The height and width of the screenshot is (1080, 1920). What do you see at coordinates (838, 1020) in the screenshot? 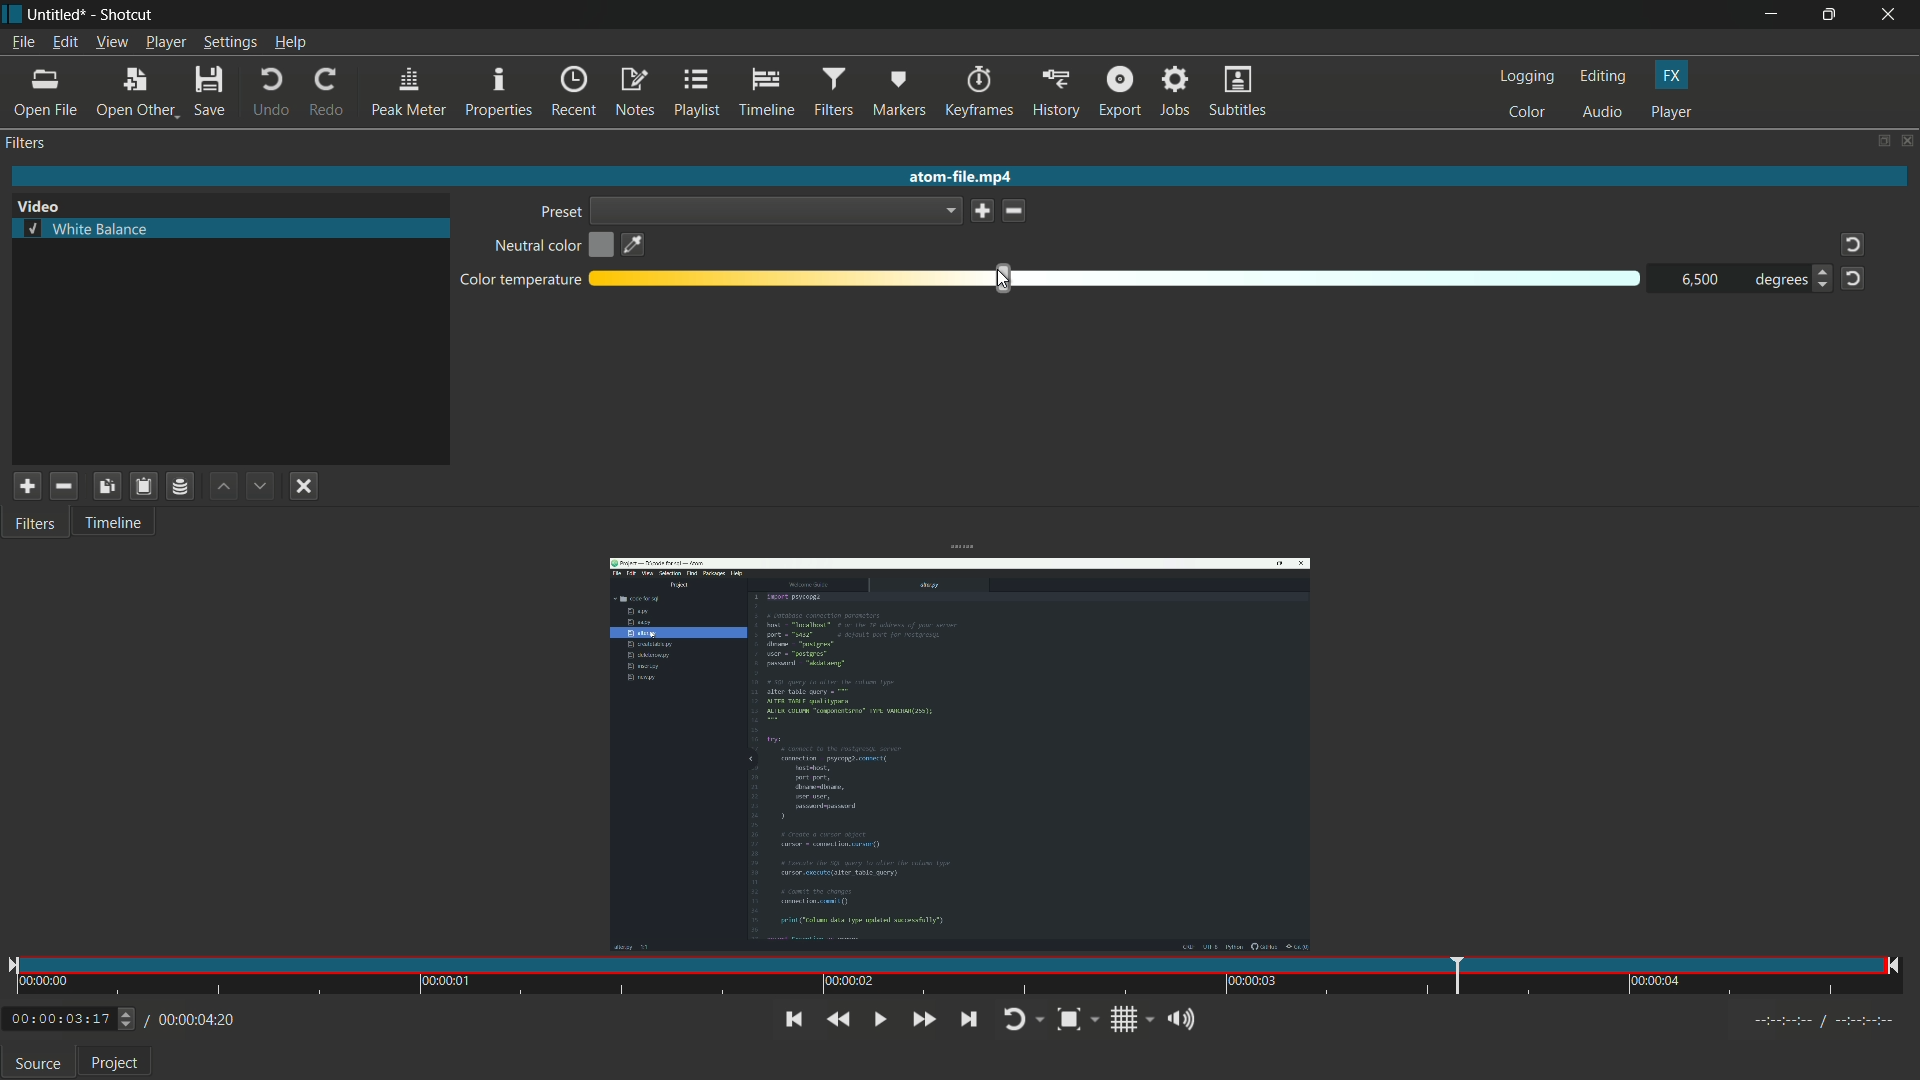
I see `quickly play backward` at bounding box center [838, 1020].